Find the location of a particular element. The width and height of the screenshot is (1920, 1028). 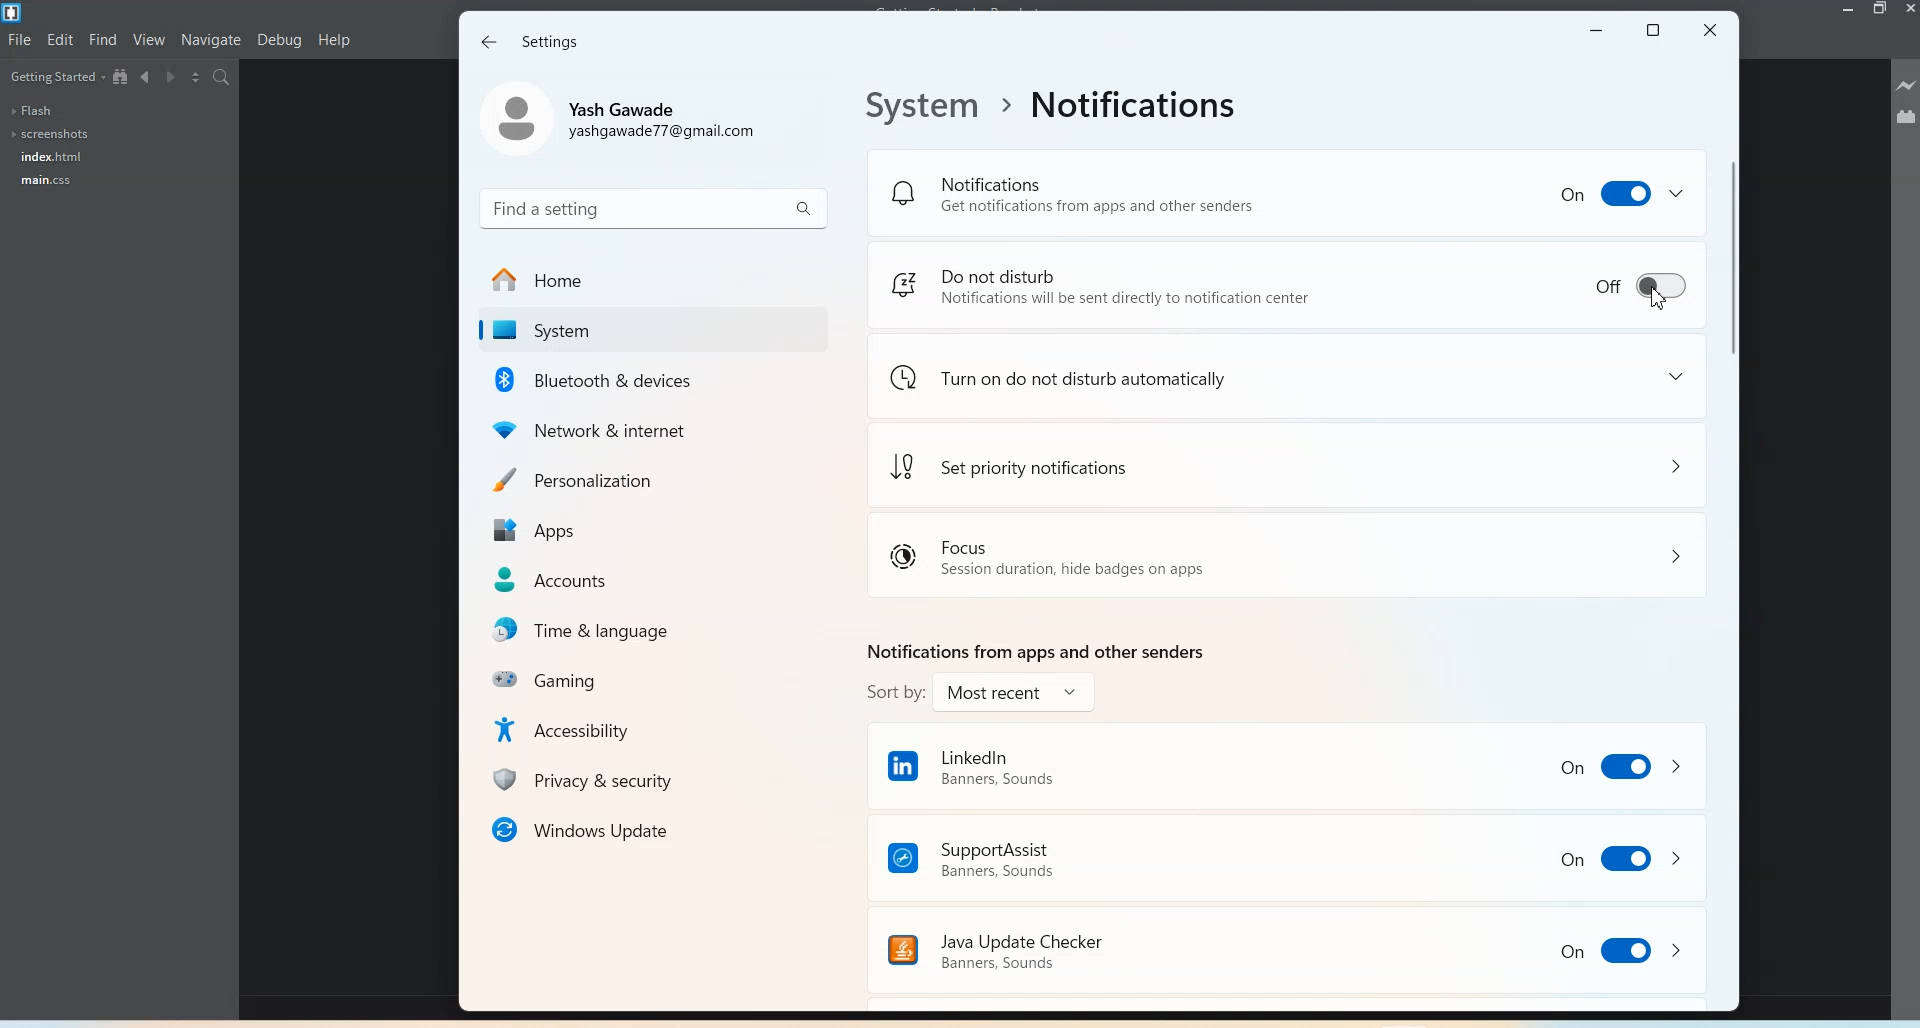

Find is located at coordinates (104, 39).